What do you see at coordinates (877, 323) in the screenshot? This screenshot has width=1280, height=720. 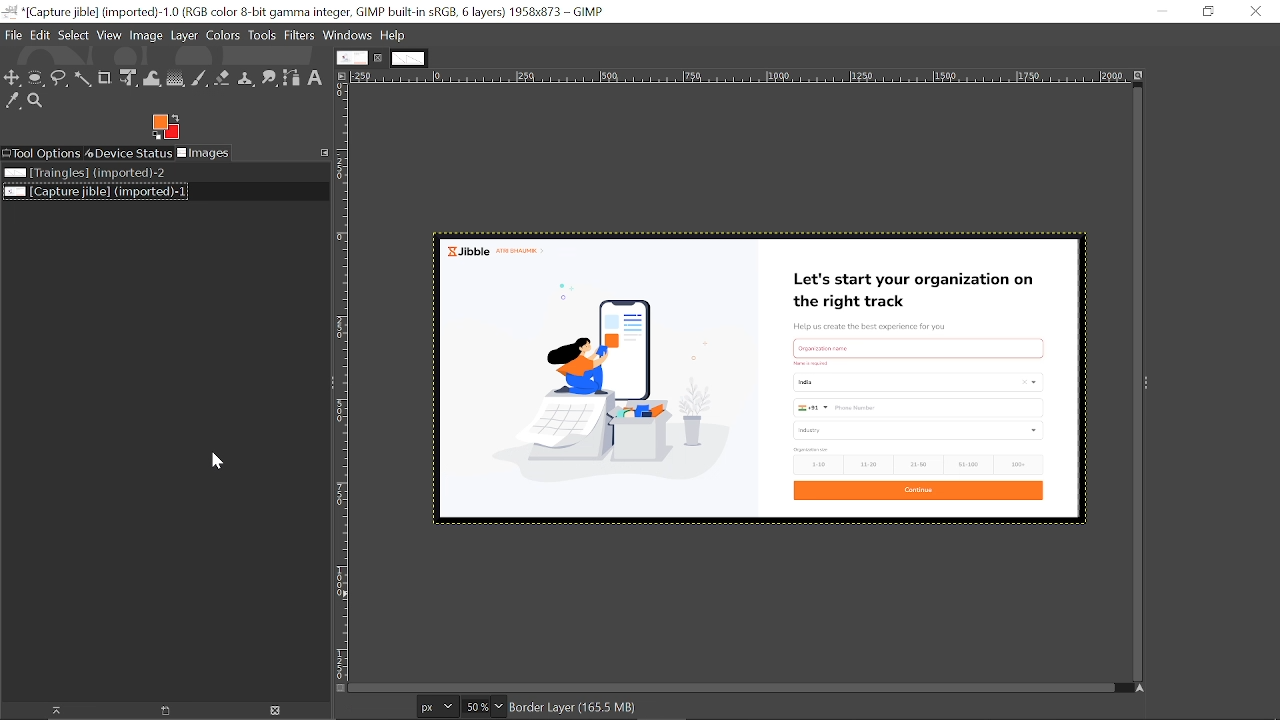 I see `Help us  create the best experience for you.` at bounding box center [877, 323].